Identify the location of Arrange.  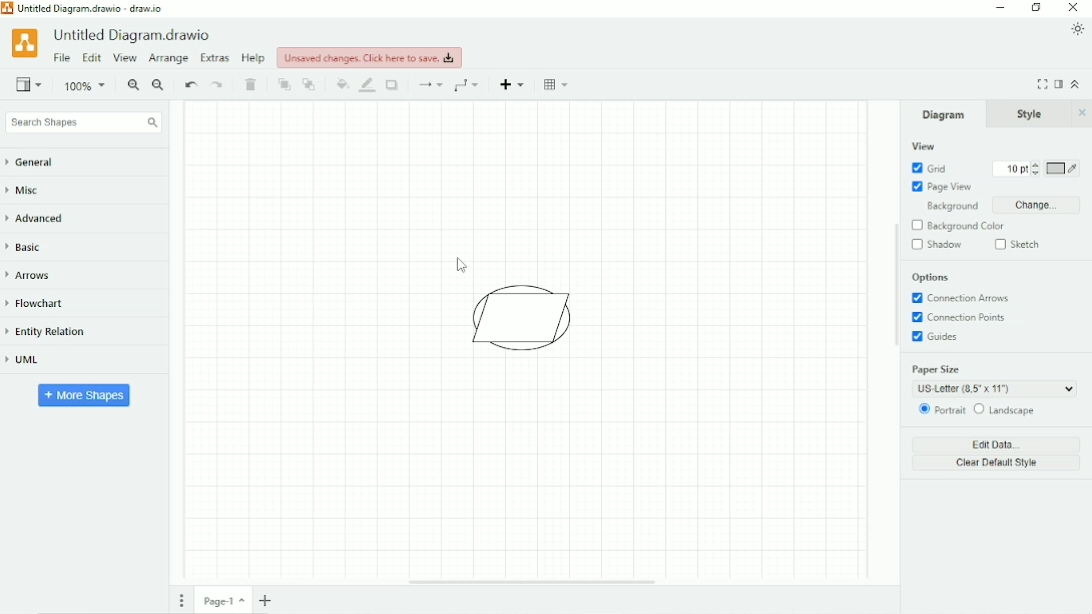
(168, 59).